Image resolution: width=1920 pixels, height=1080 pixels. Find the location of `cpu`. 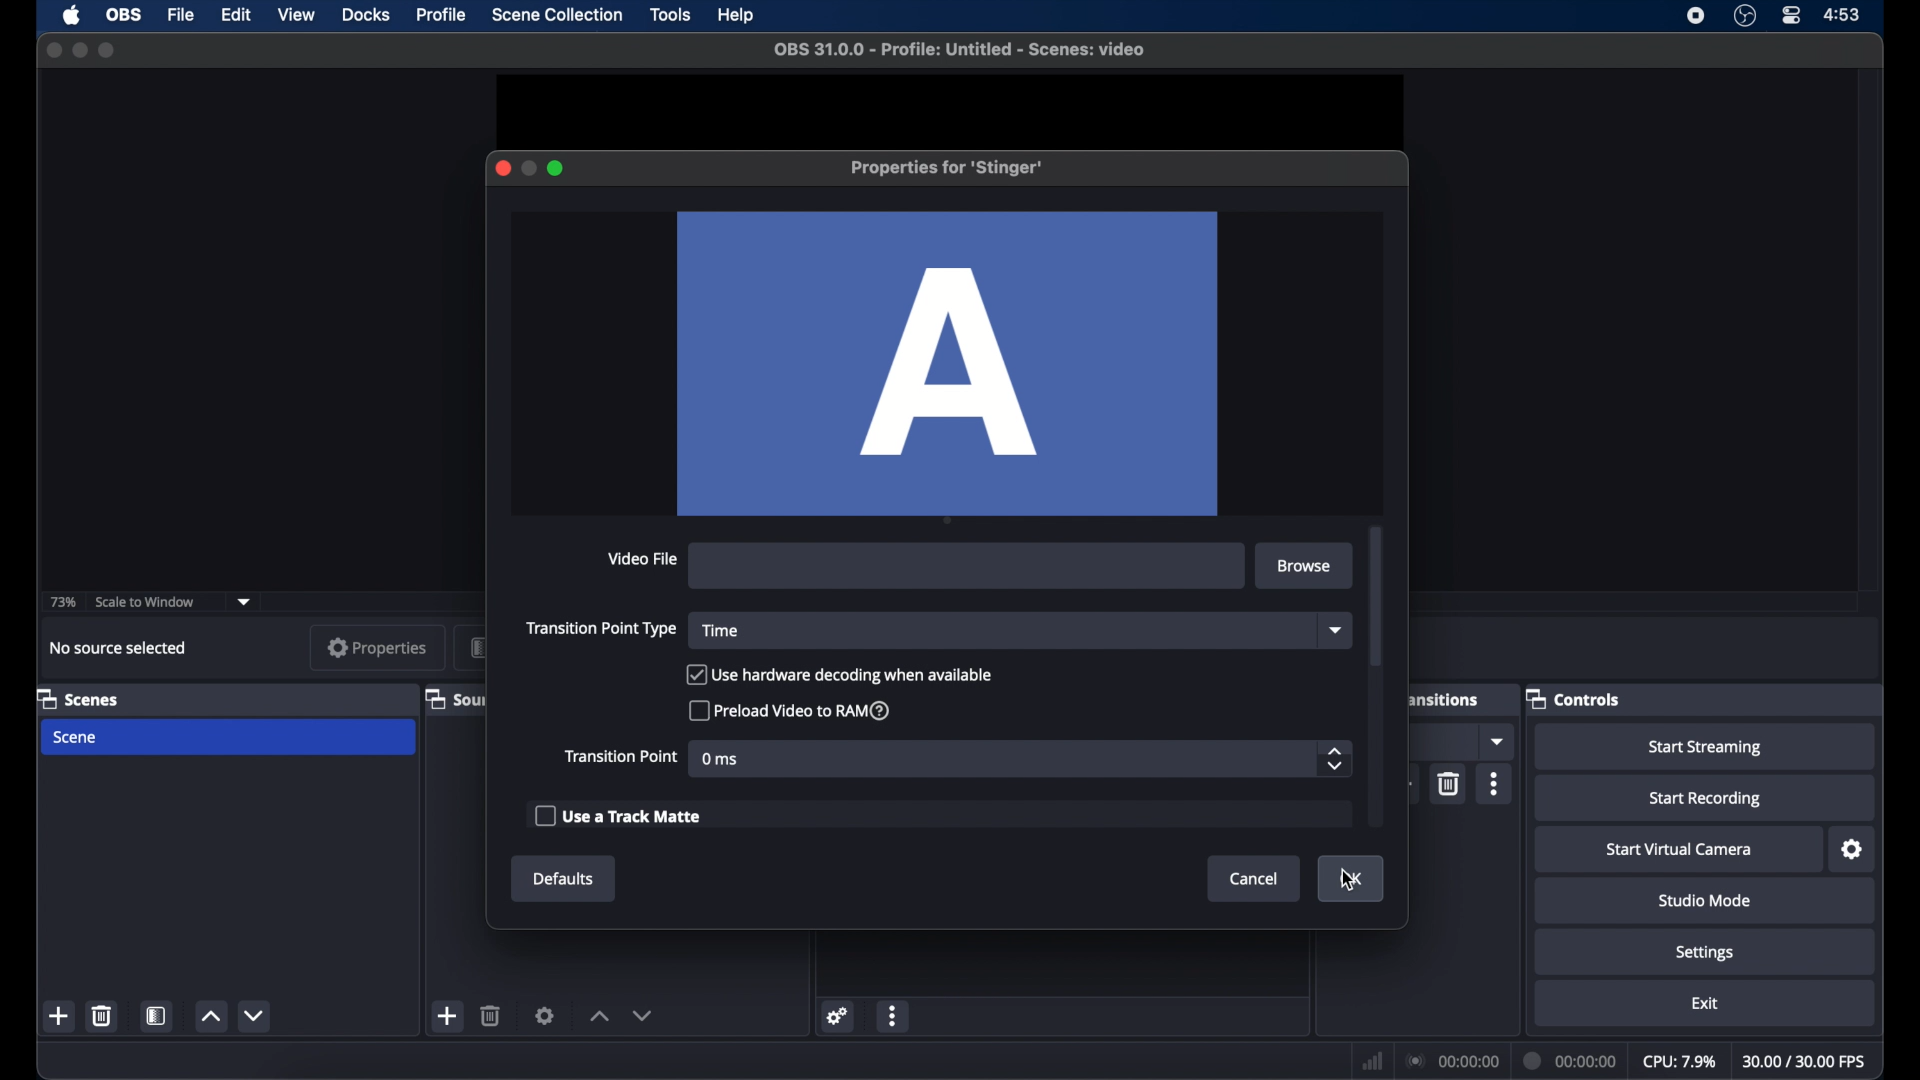

cpu is located at coordinates (1678, 1060).